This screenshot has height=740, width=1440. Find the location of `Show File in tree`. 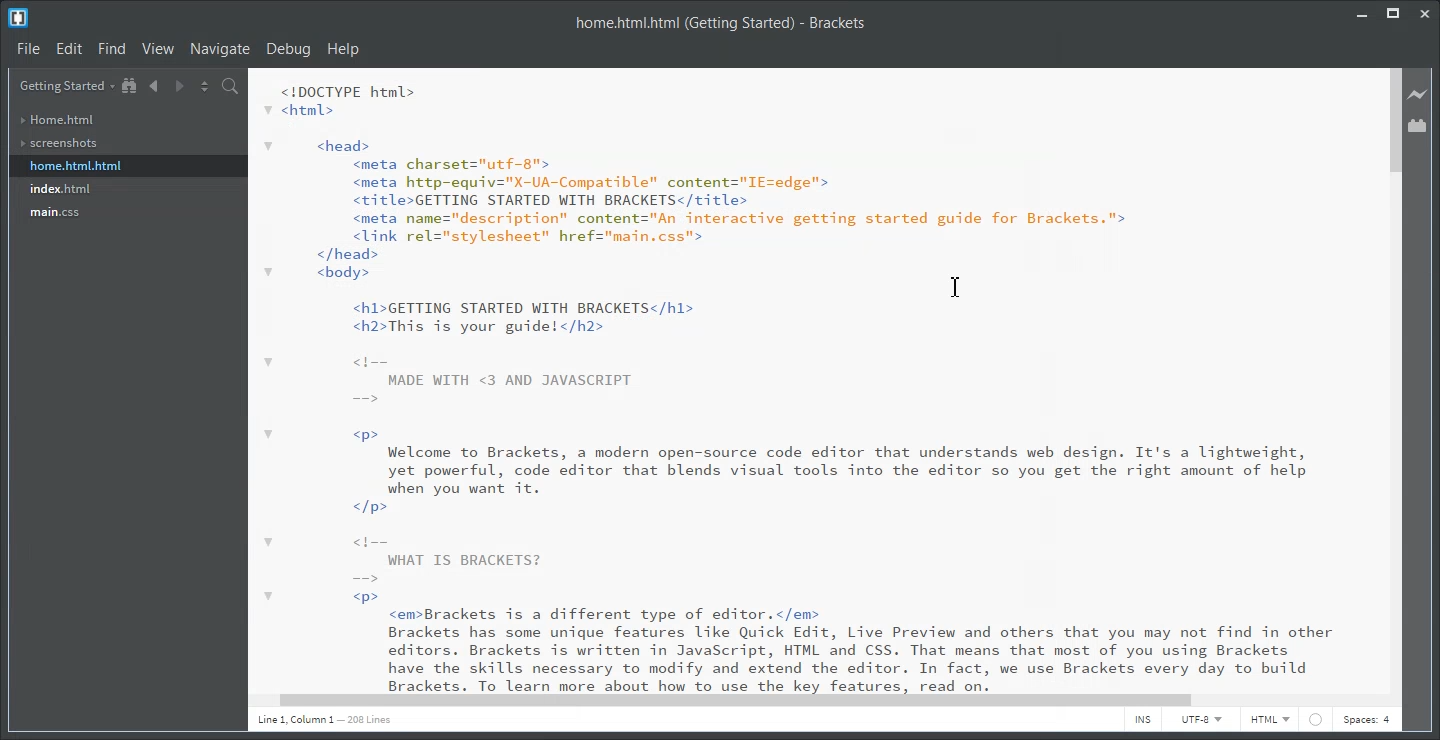

Show File in tree is located at coordinates (130, 86).